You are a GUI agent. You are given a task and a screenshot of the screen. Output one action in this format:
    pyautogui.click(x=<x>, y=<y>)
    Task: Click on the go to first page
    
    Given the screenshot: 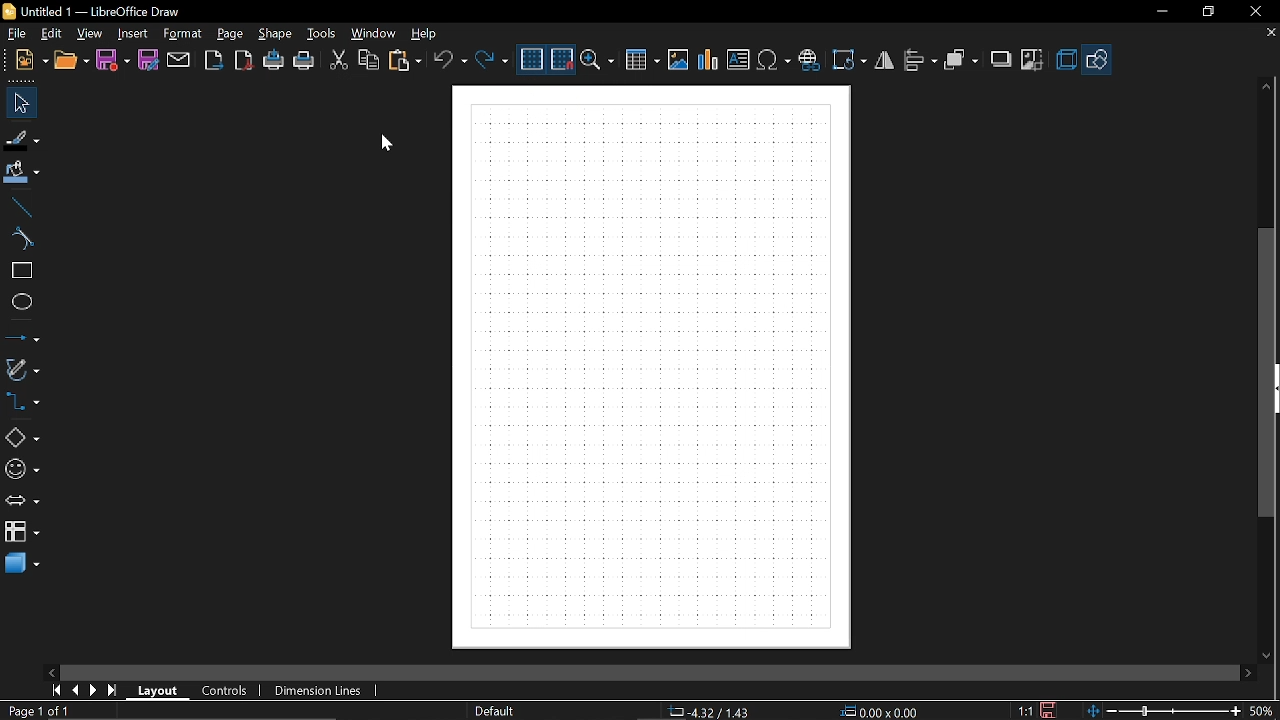 What is the action you would take?
    pyautogui.click(x=55, y=690)
    